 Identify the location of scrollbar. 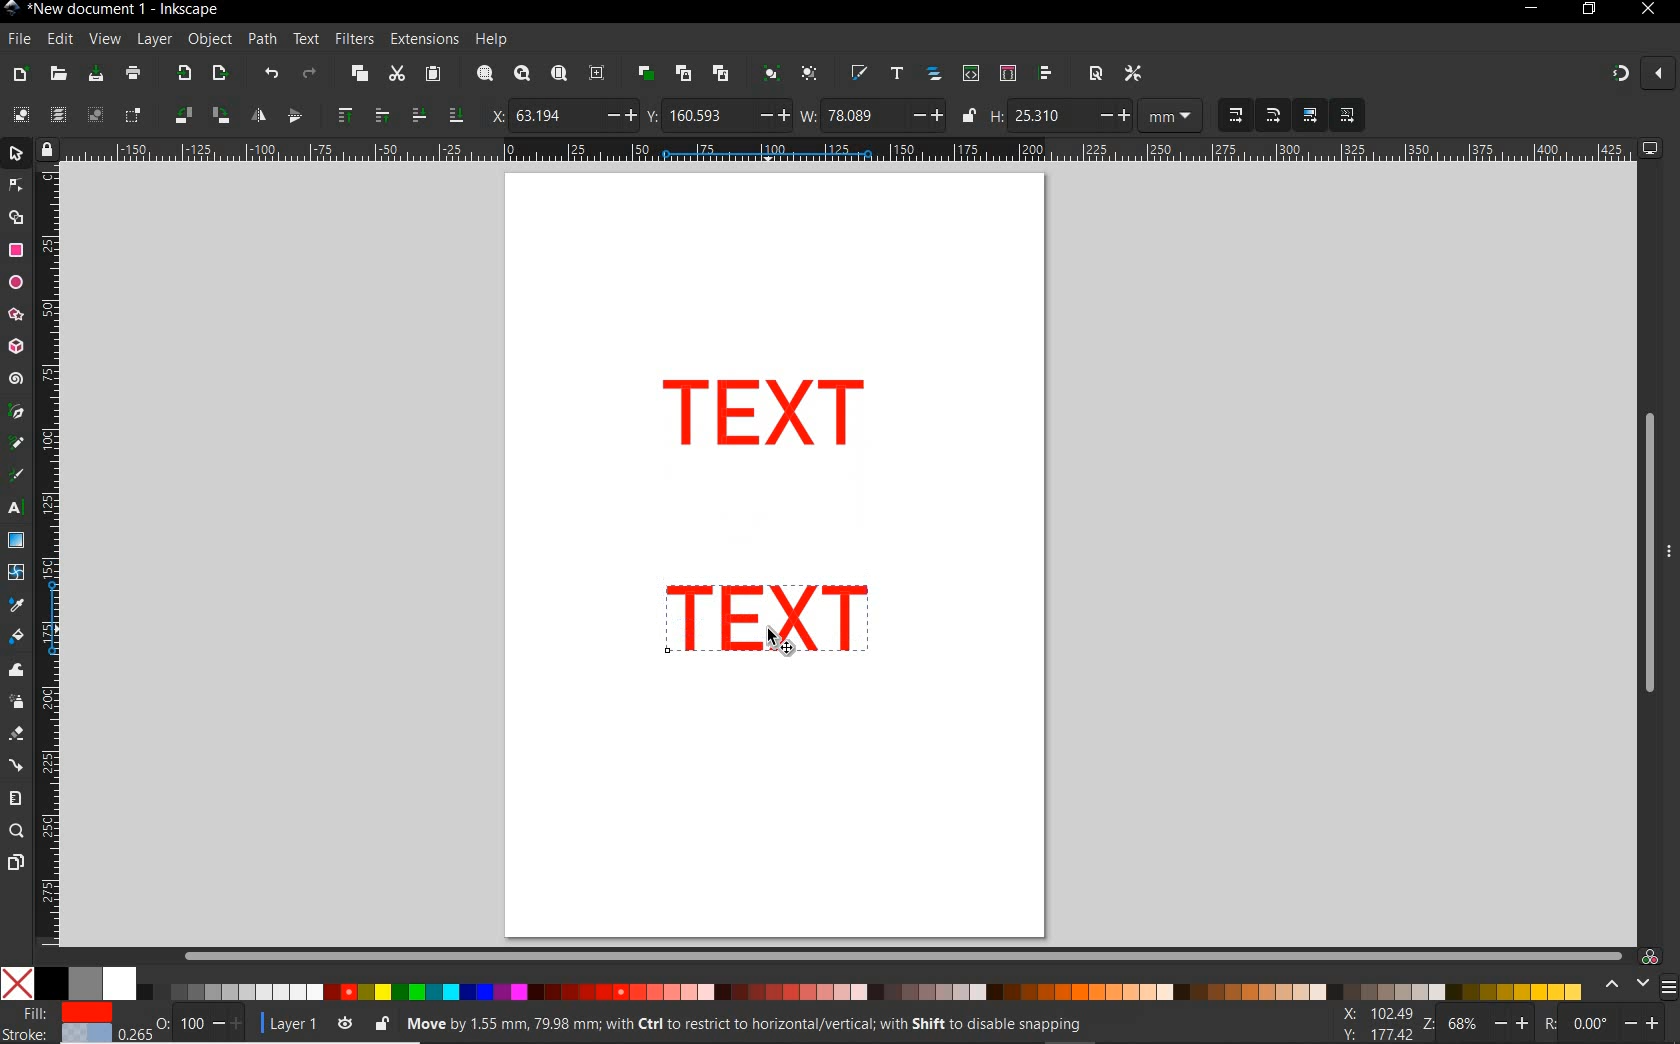
(903, 955).